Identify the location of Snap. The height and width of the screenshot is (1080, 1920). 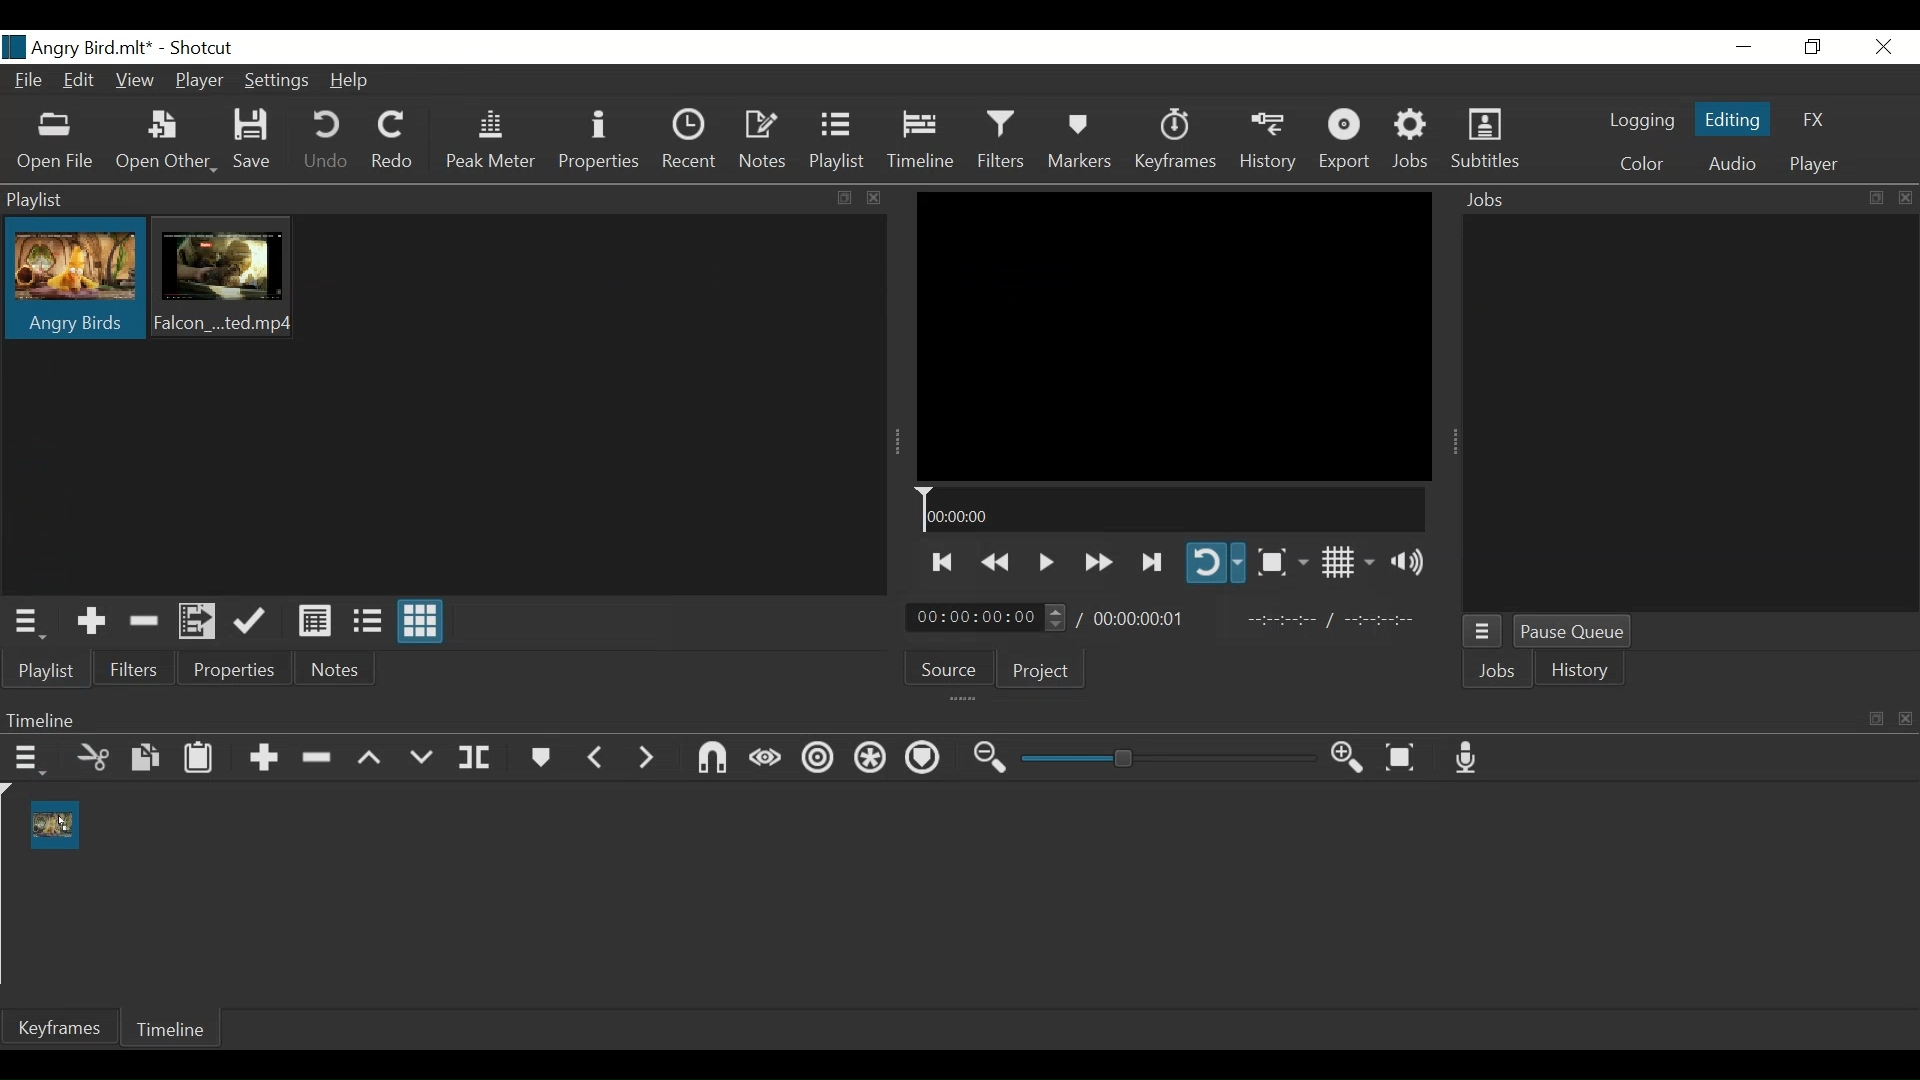
(709, 759).